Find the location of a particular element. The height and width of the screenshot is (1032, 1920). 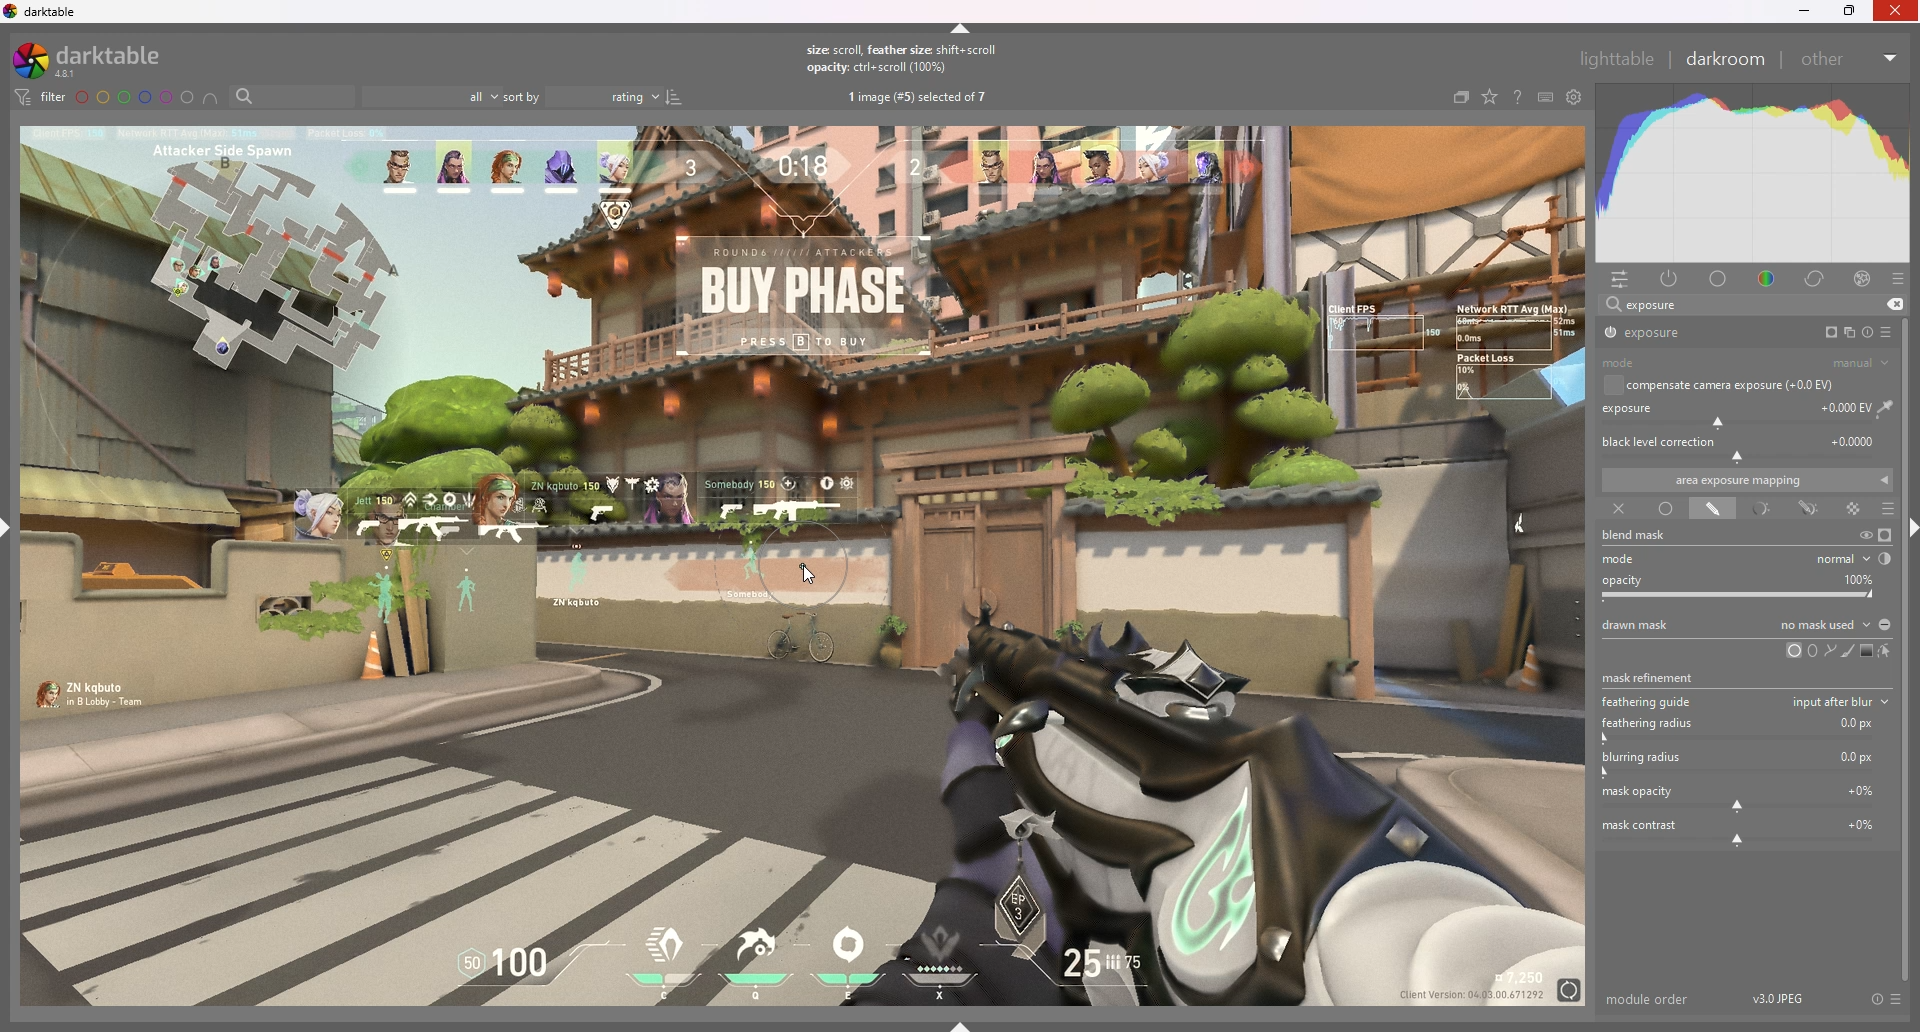

circle is located at coordinates (1791, 651).